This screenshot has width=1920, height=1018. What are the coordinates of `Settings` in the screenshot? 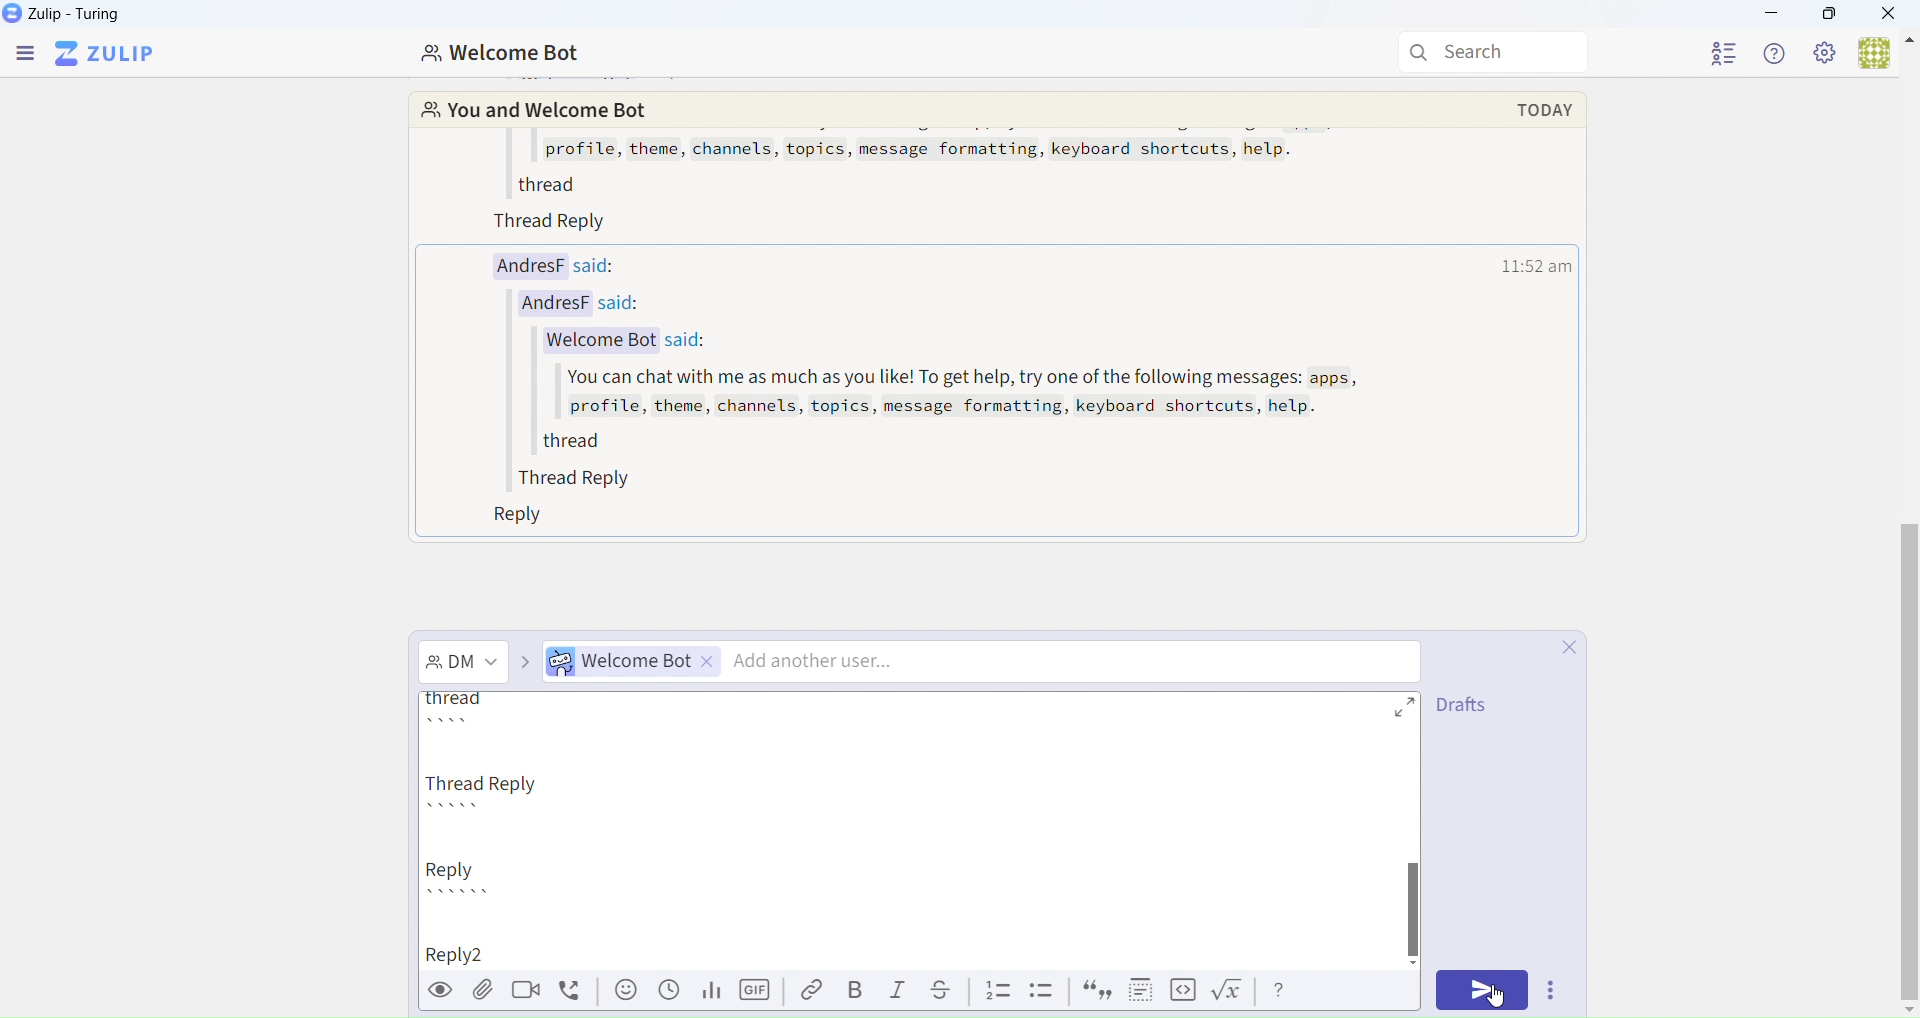 It's located at (1824, 52).